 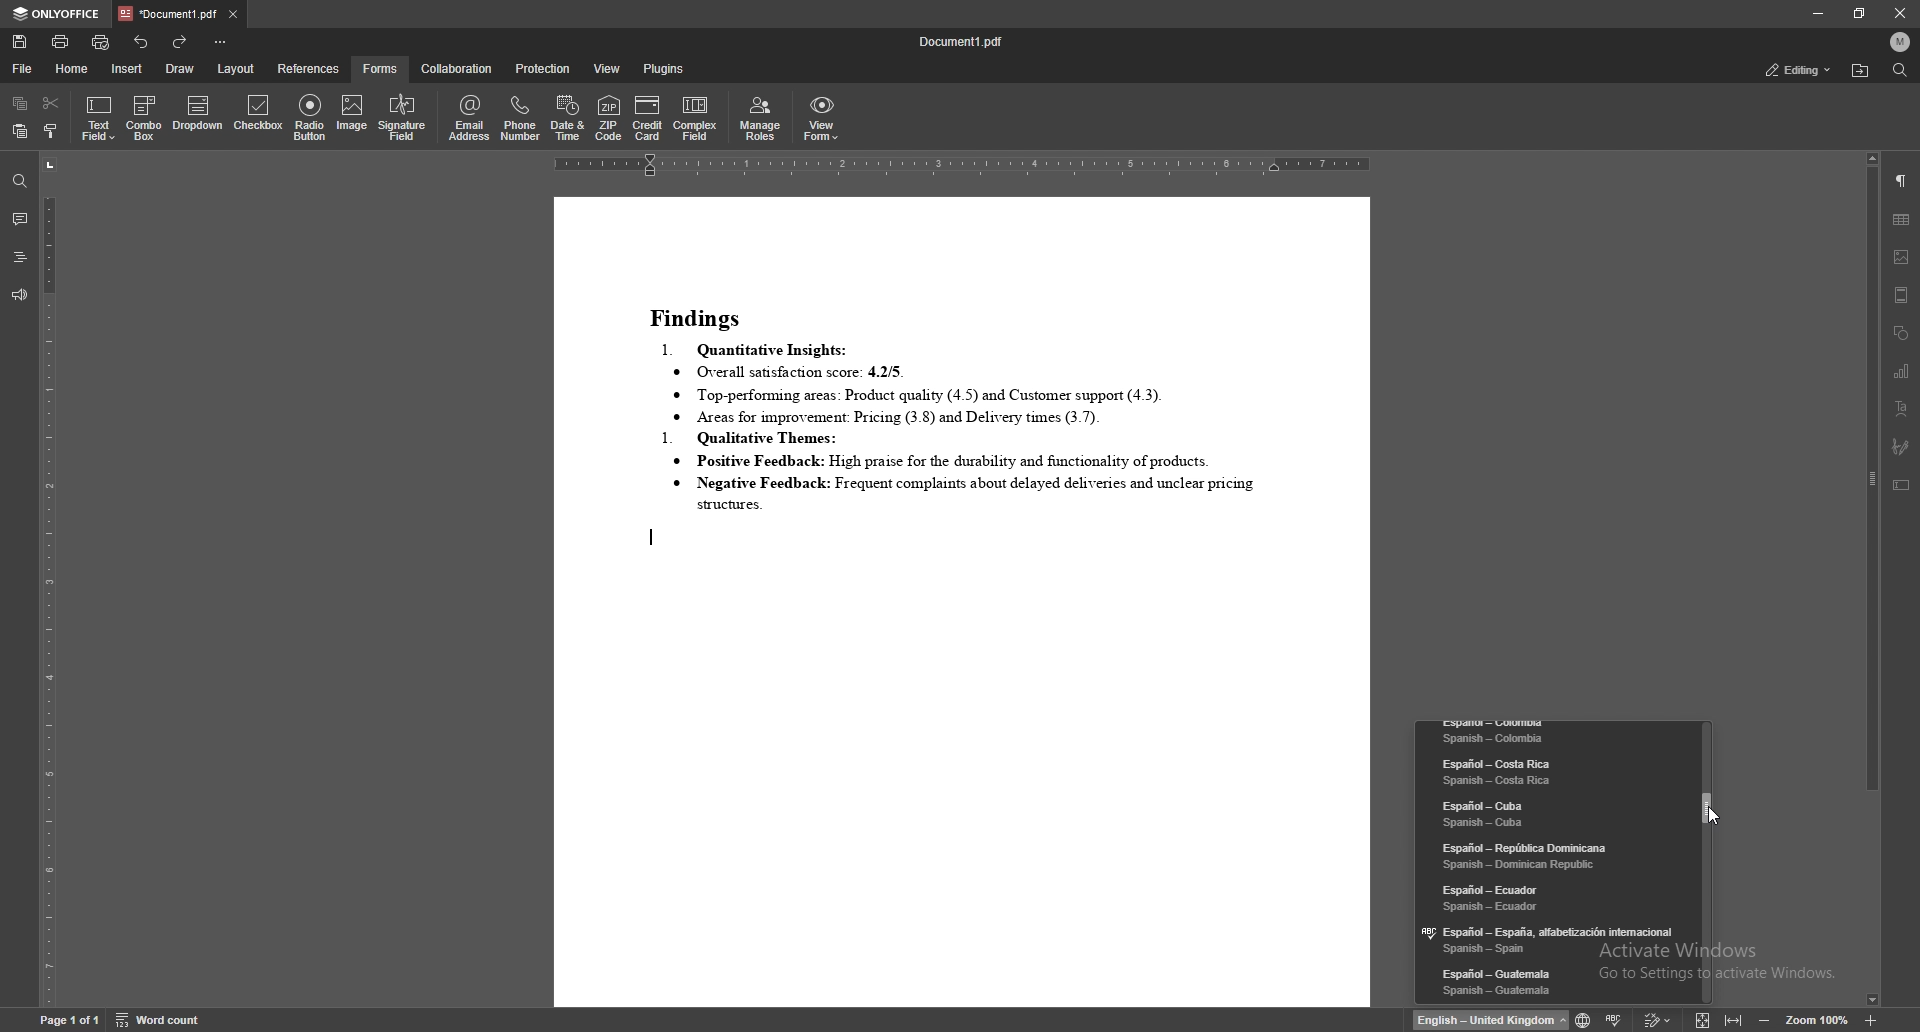 I want to click on page information, so click(x=67, y=1022).